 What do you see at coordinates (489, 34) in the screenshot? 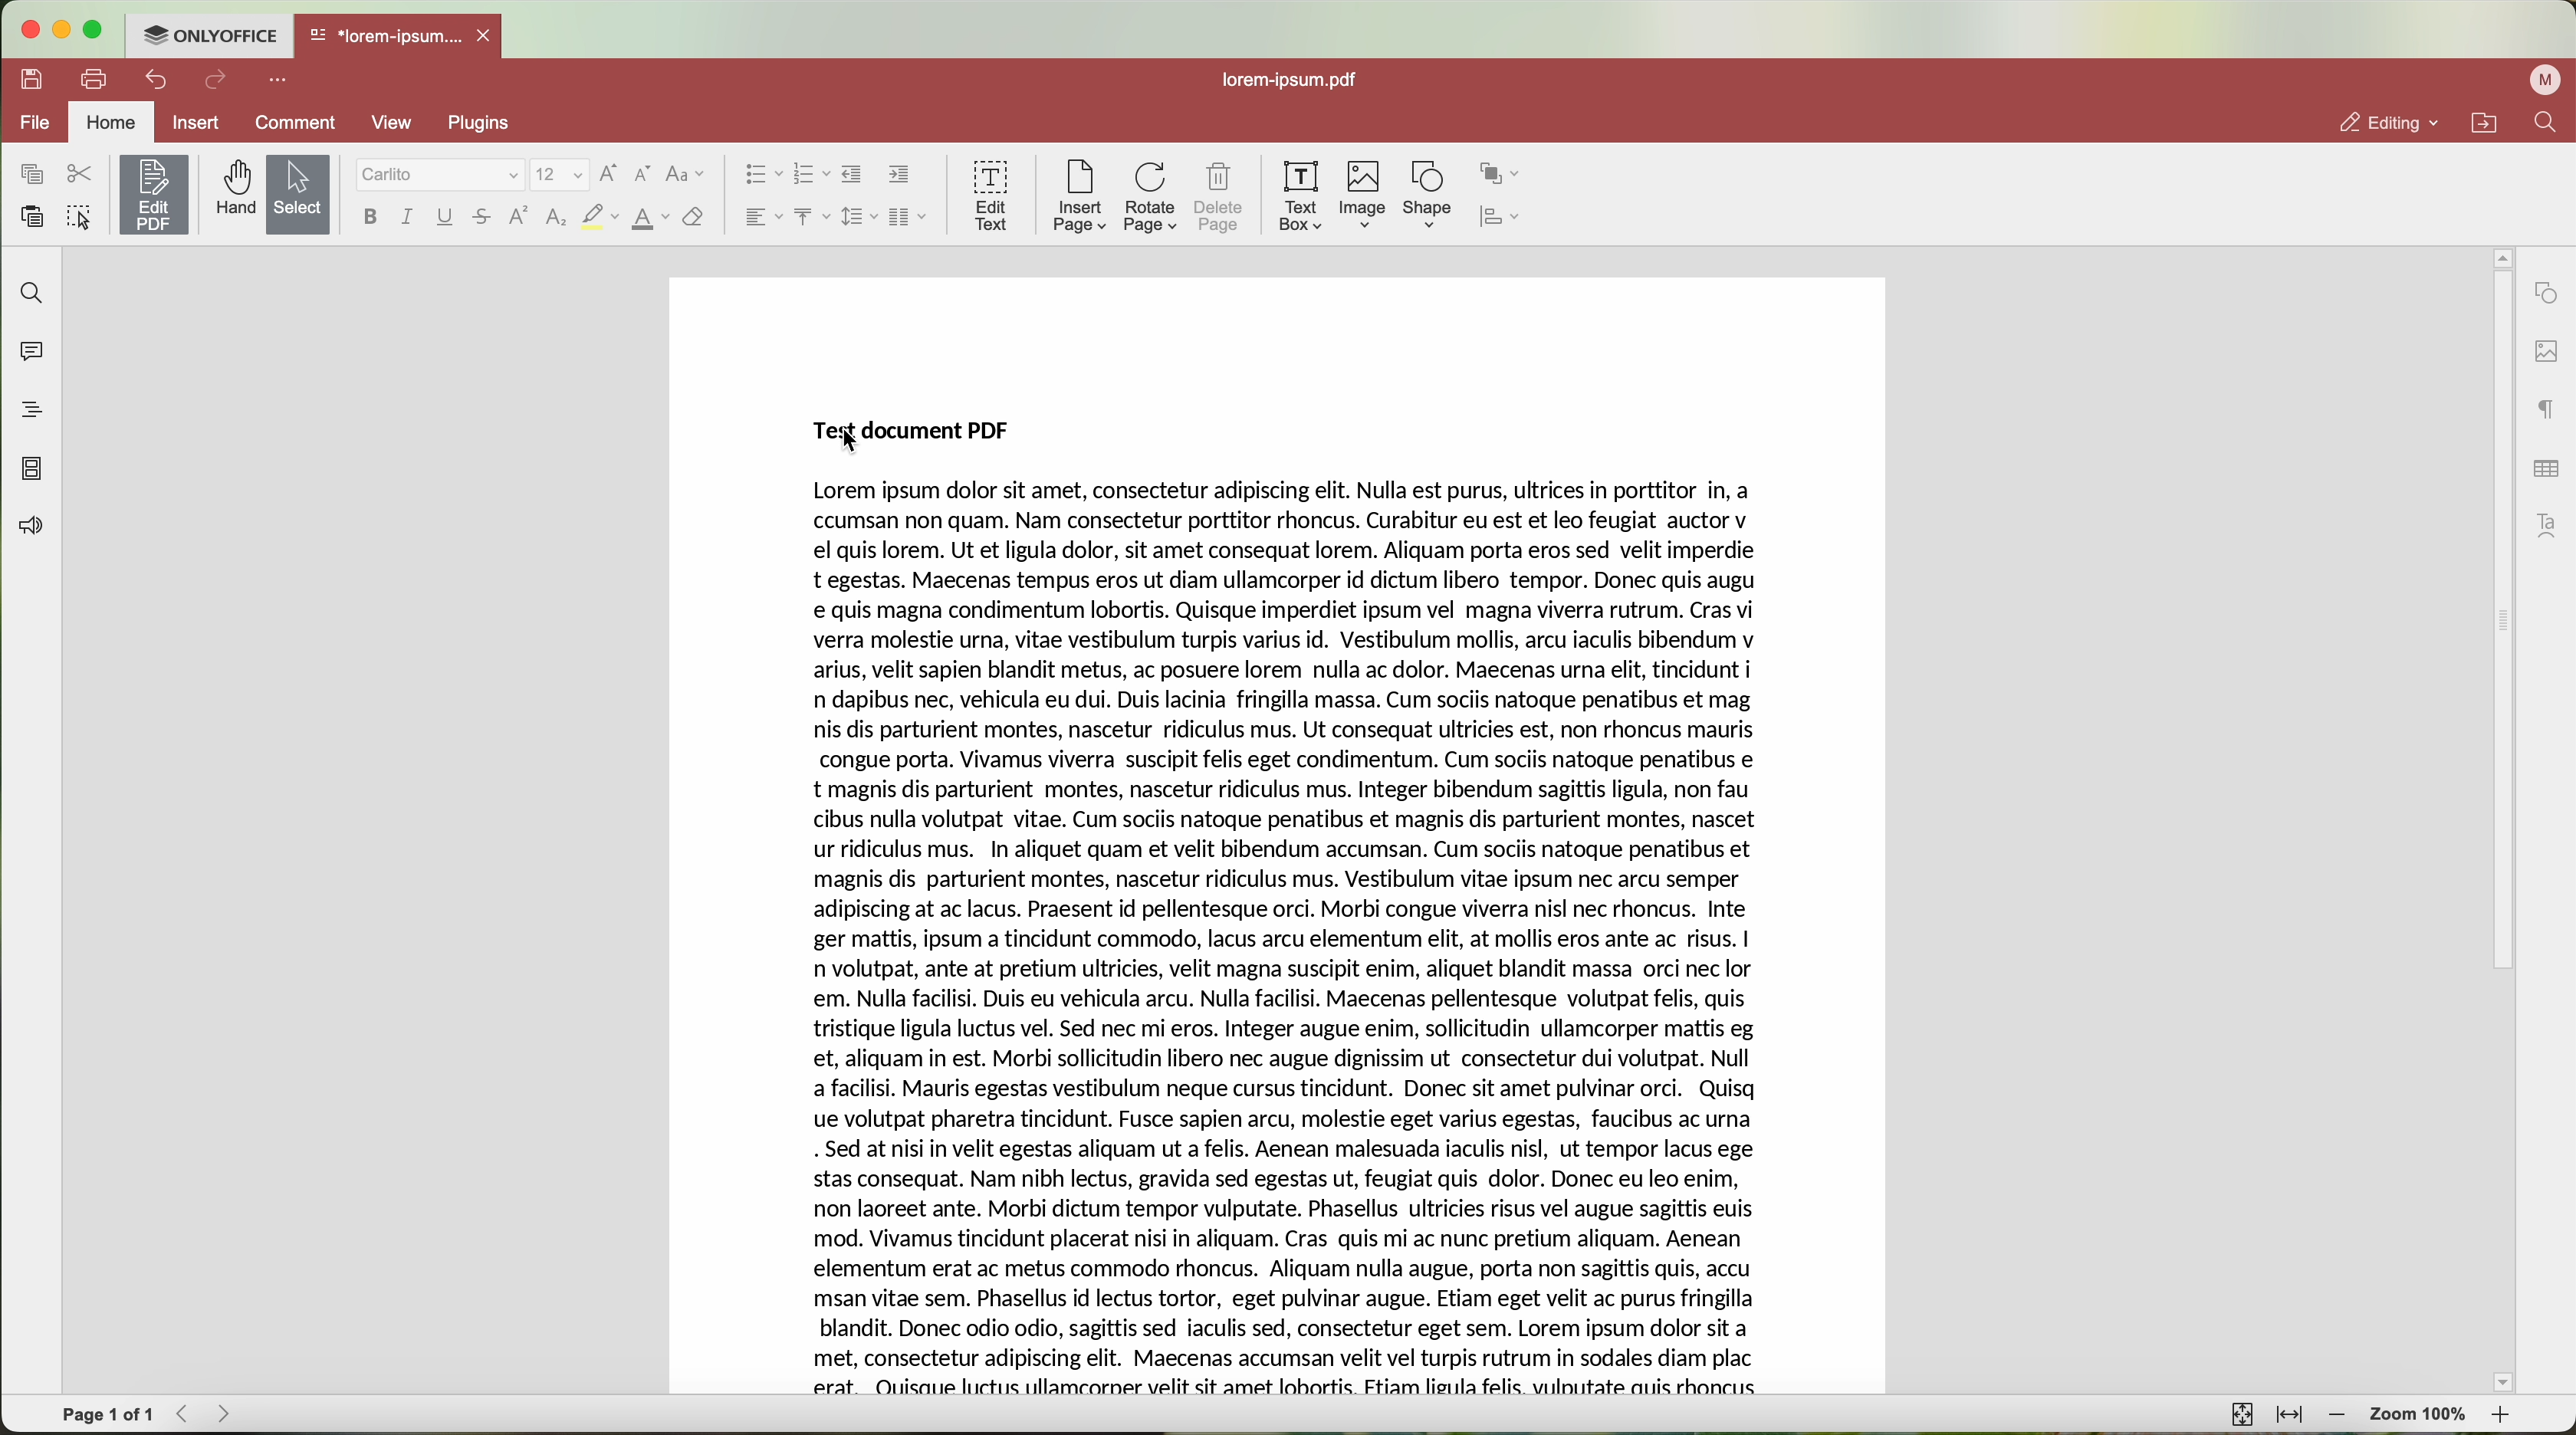
I see `close` at bounding box center [489, 34].